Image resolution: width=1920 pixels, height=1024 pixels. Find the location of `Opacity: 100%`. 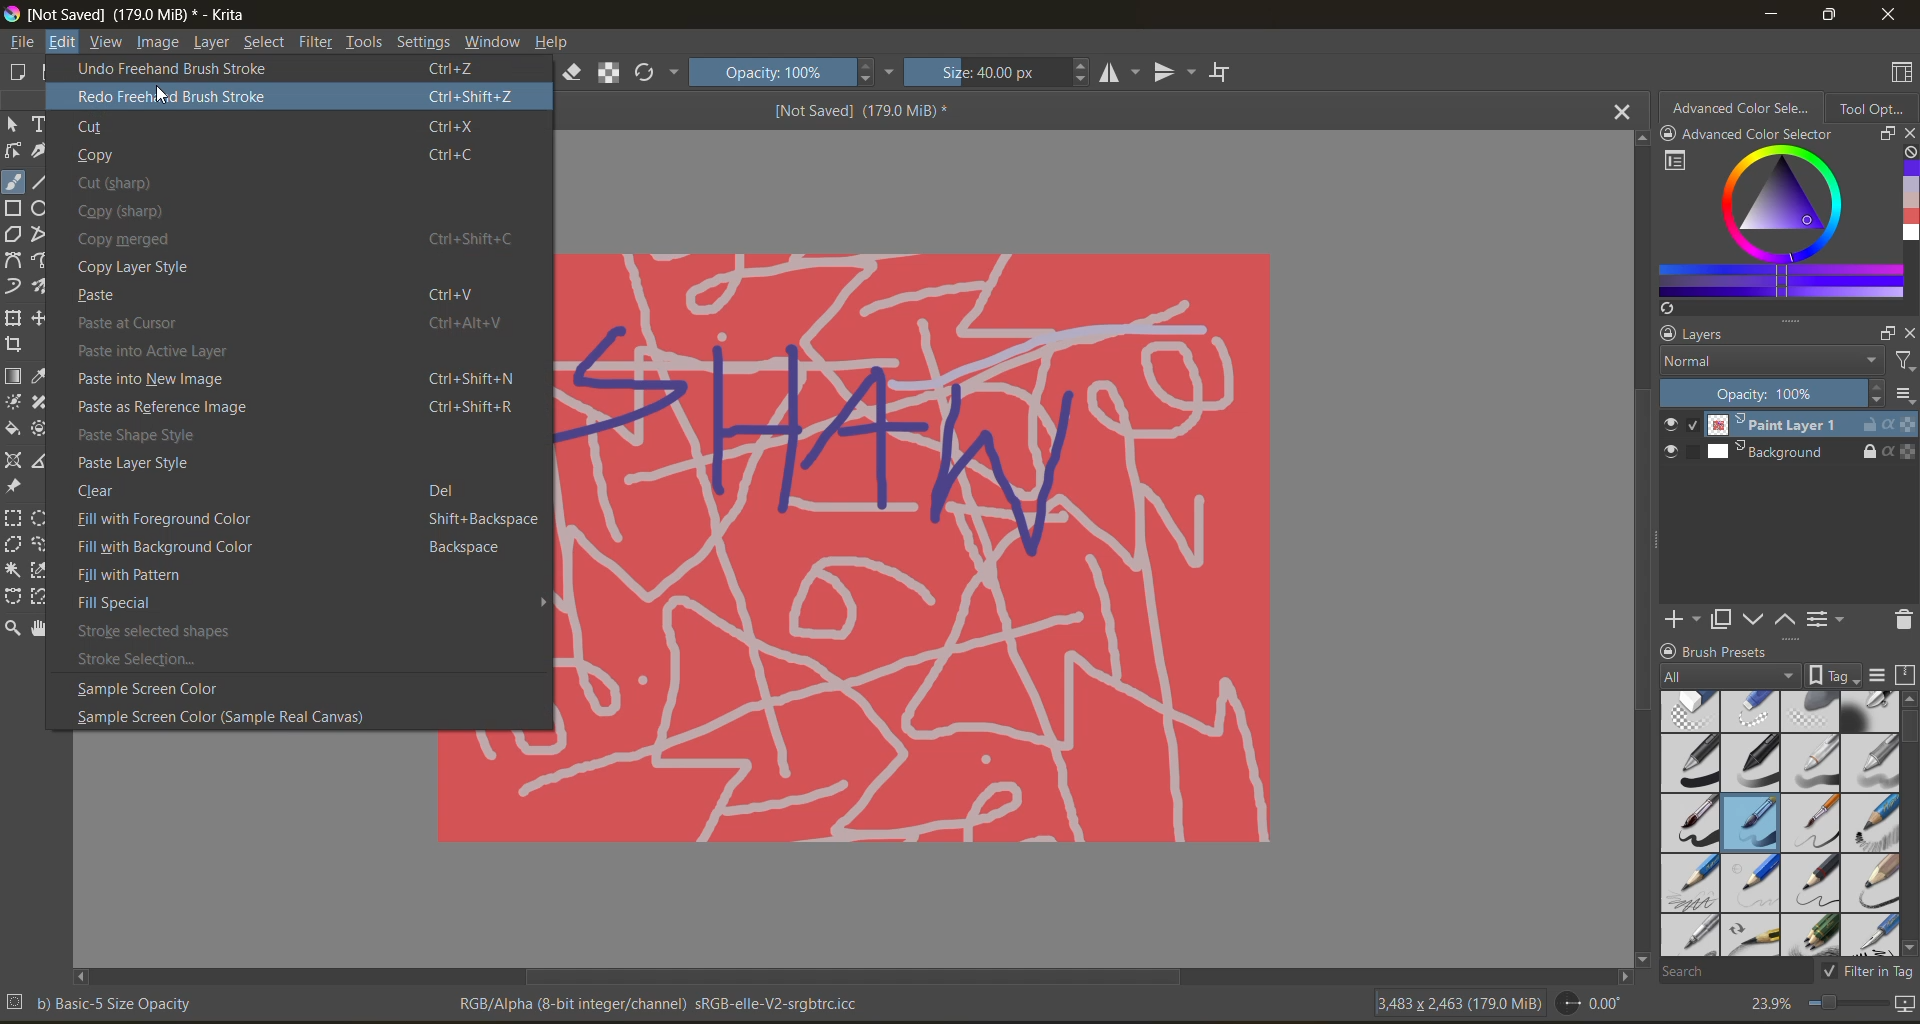

Opacity: 100% is located at coordinates (1770, 394).